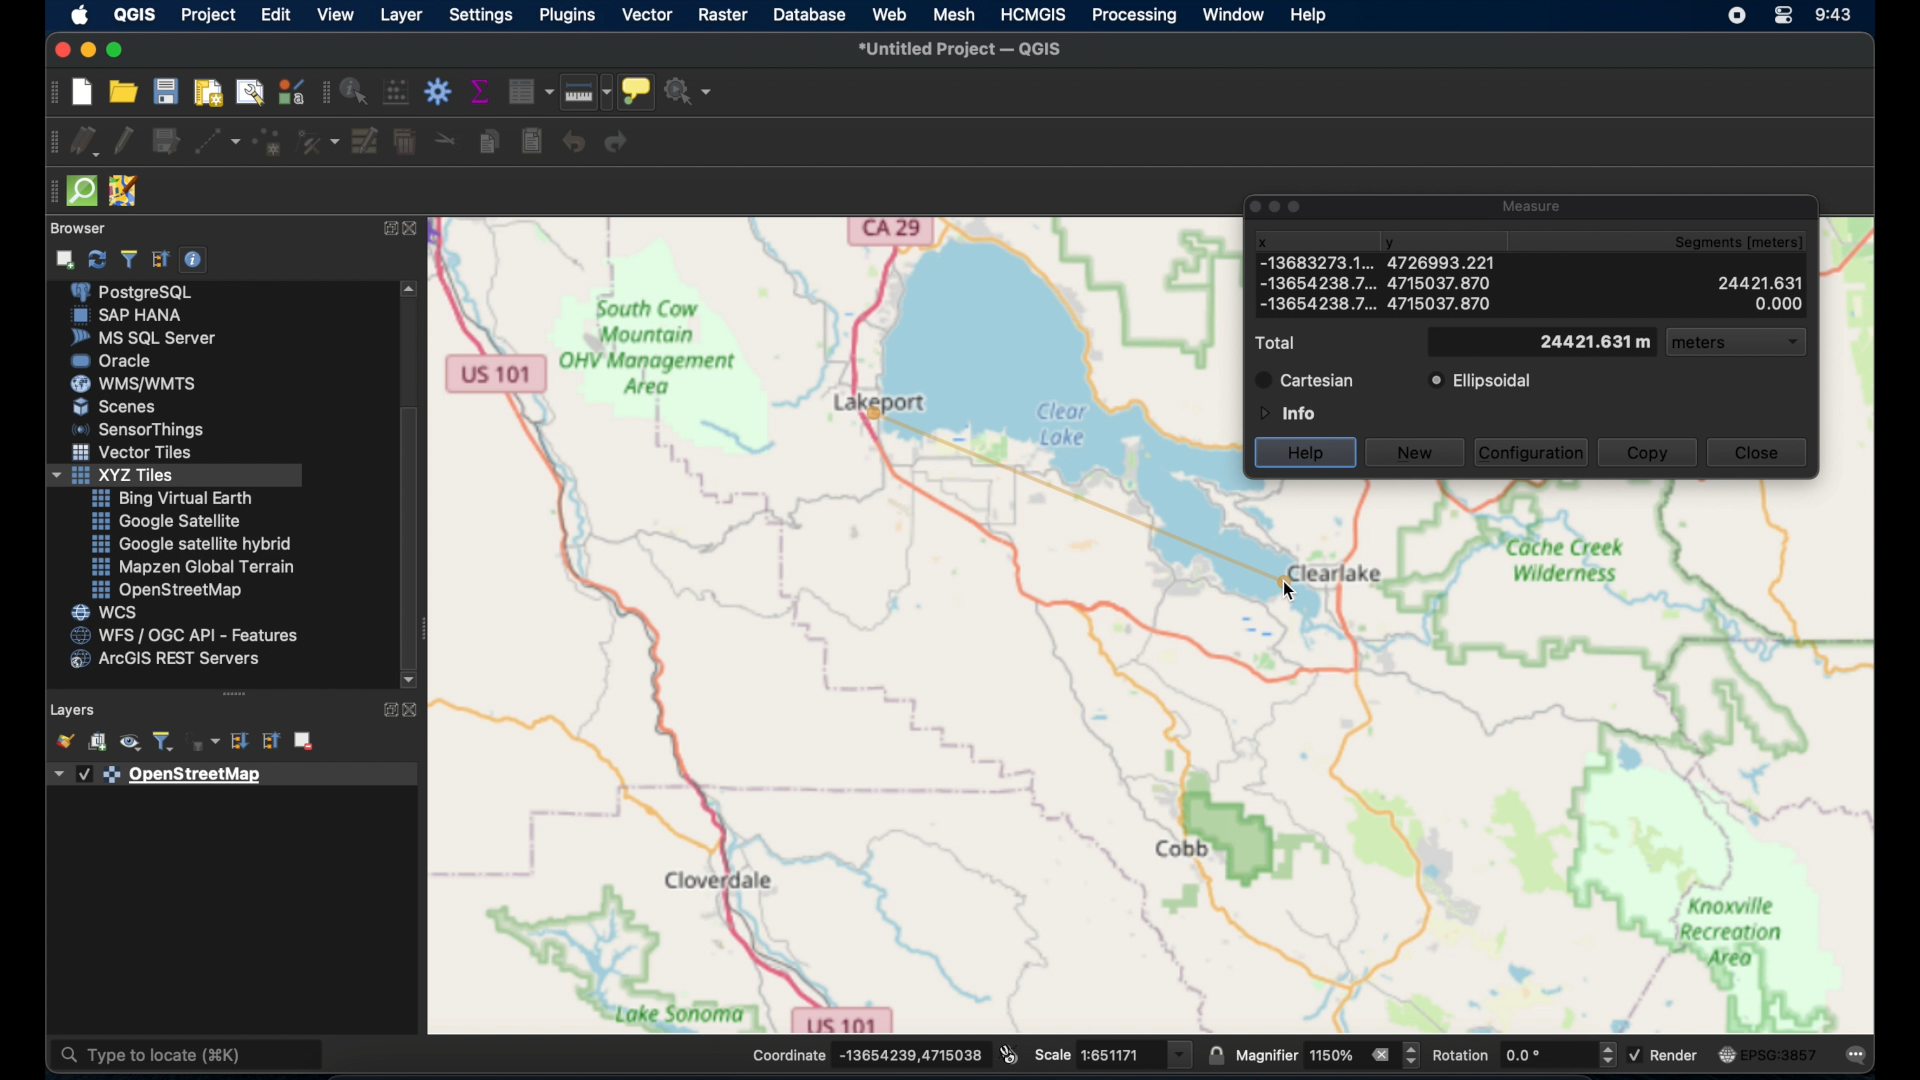  I want to click on web, so click(889, 15).